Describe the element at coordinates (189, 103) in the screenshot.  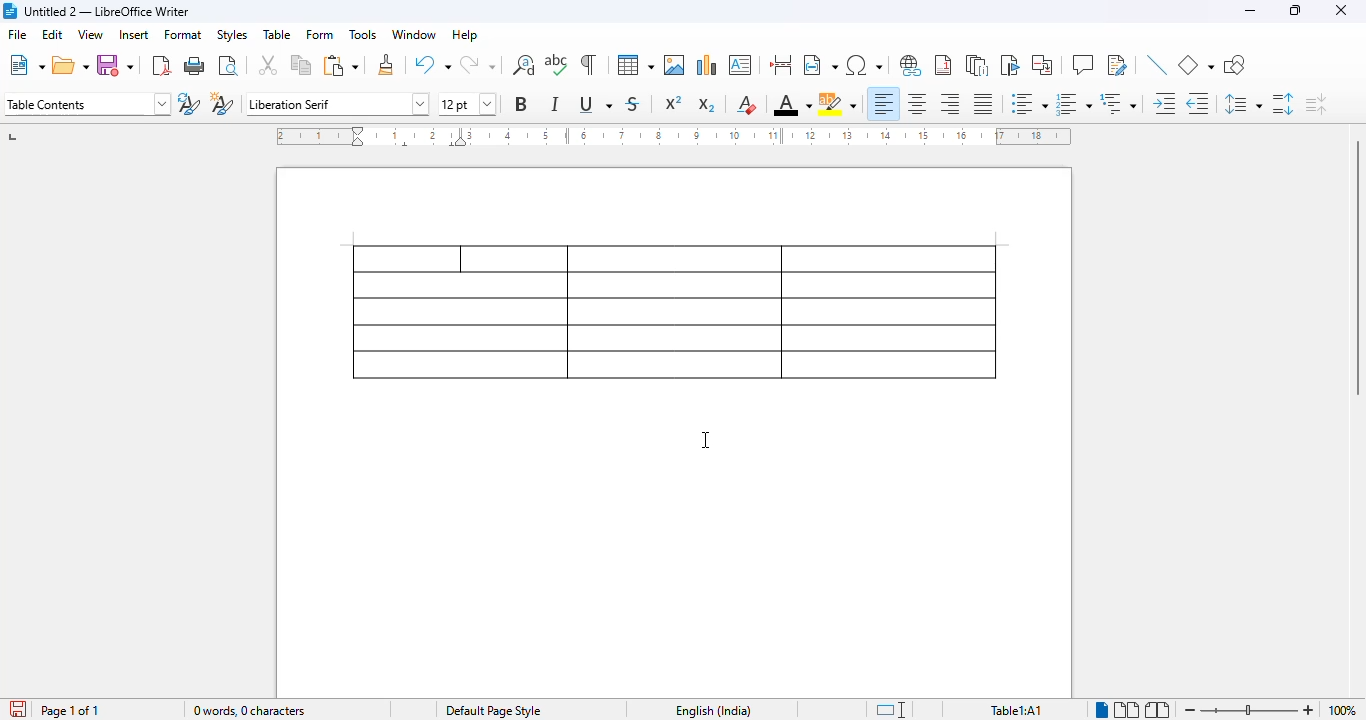
I see `update selected style` at that location.